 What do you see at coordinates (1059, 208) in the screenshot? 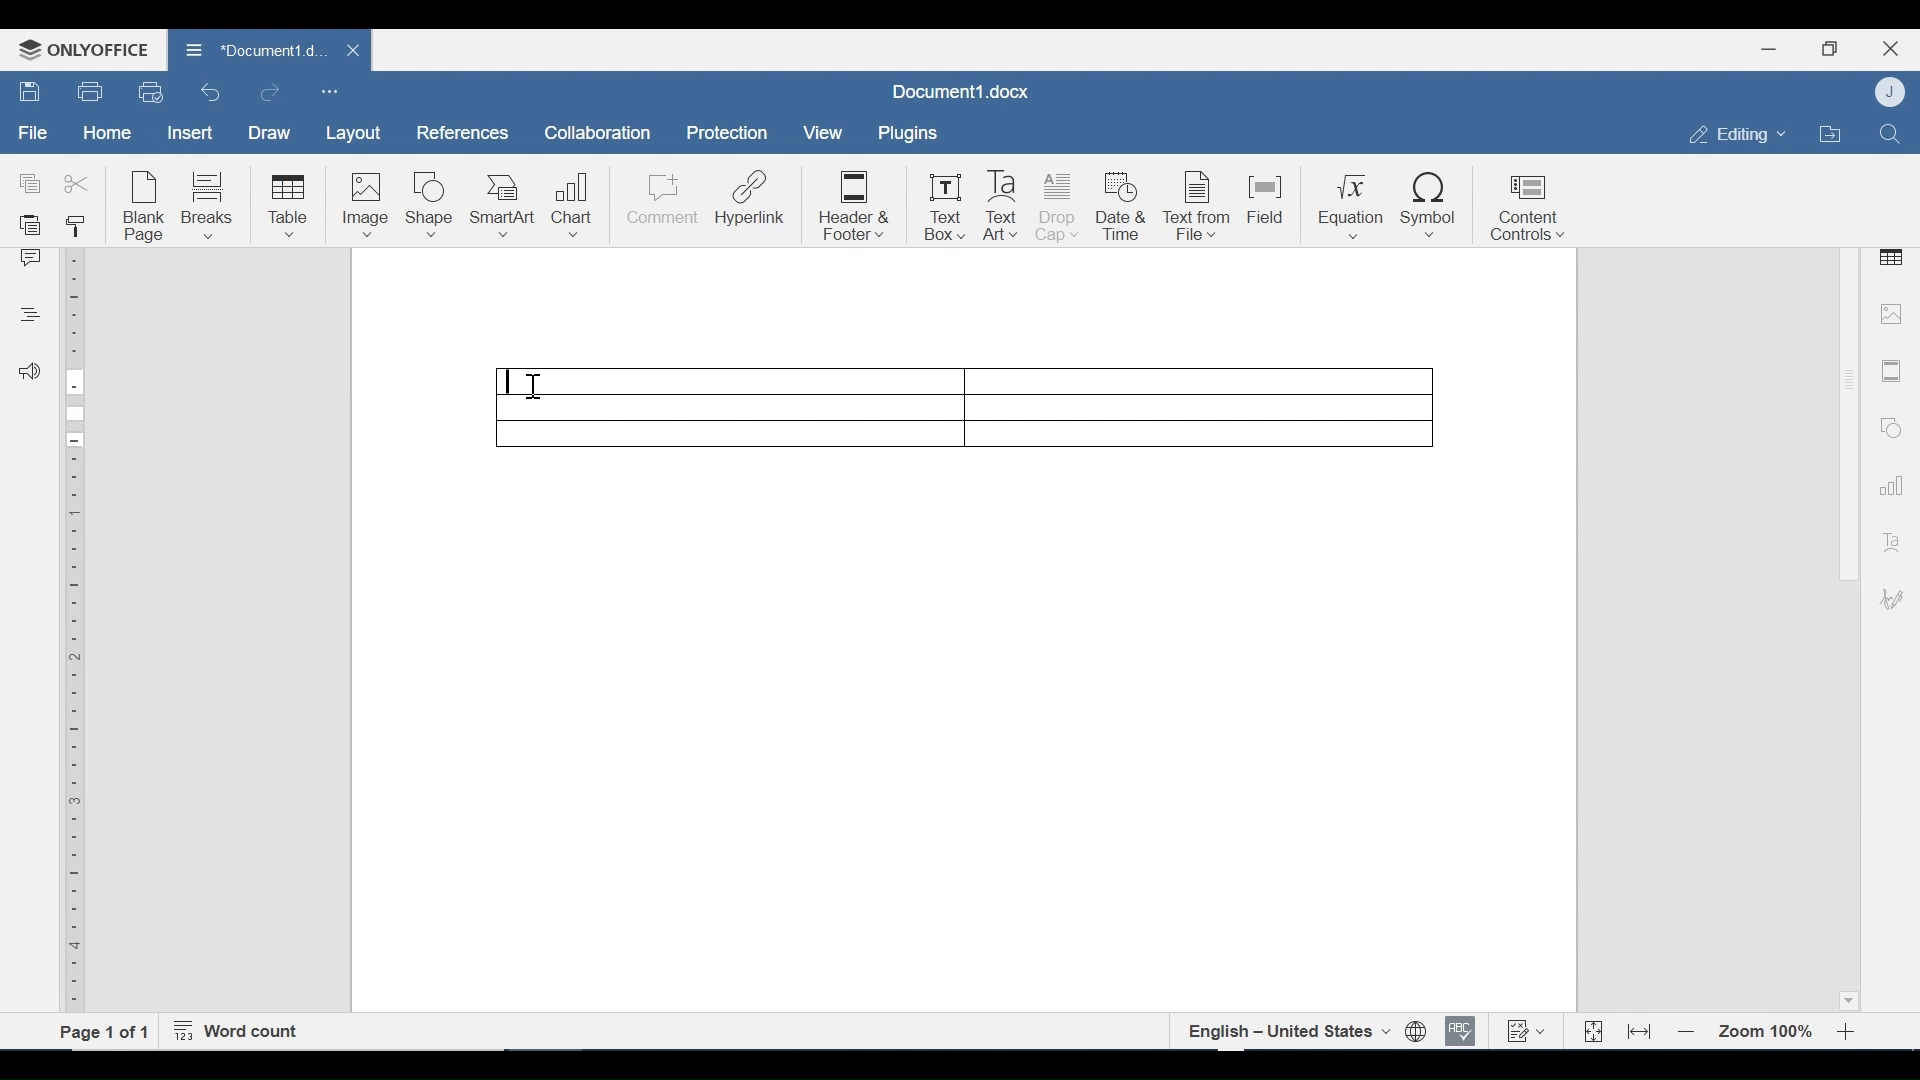
I see `Drop Cap` at bounding box center [1059, 208].